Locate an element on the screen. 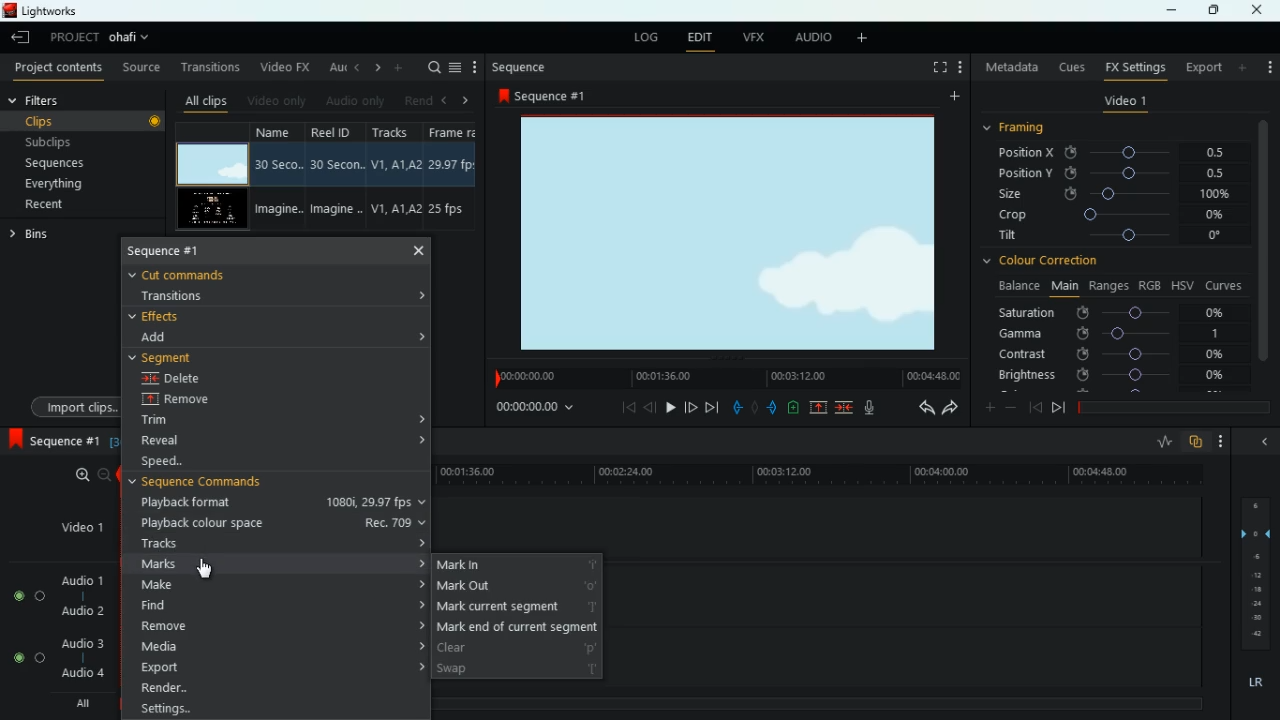 This screenshot has width=1280, height=720. close is located at coordinates (1261, 443).